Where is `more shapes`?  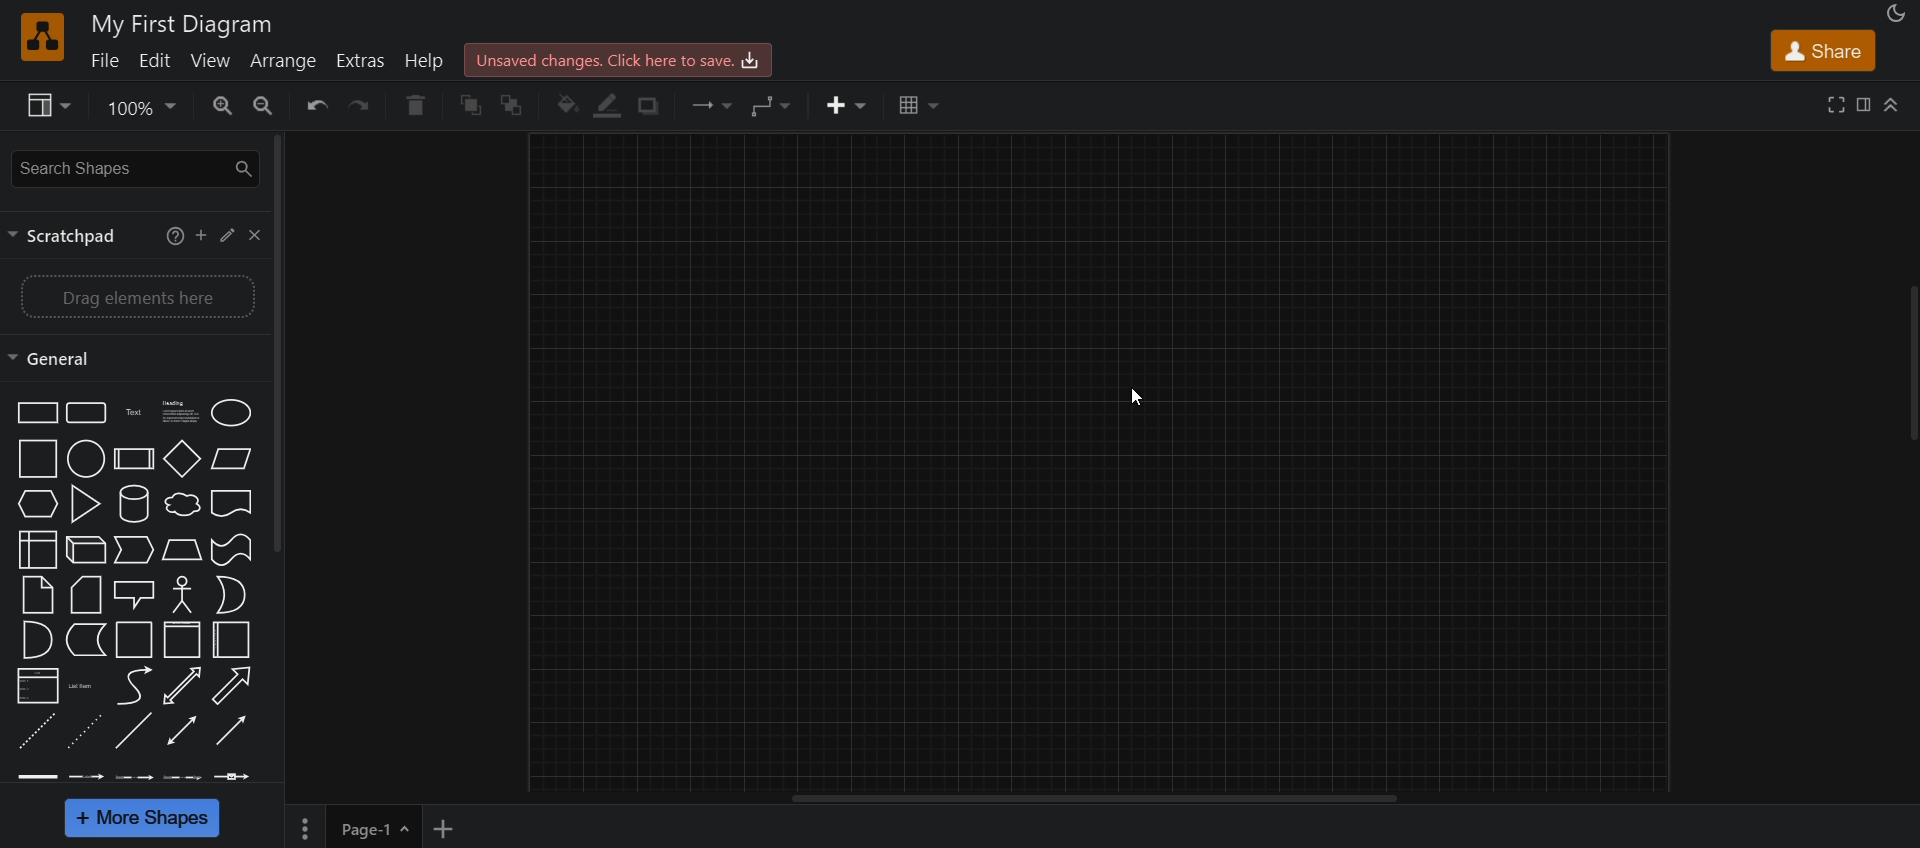
more shapes is located at coordinates (144, 819).